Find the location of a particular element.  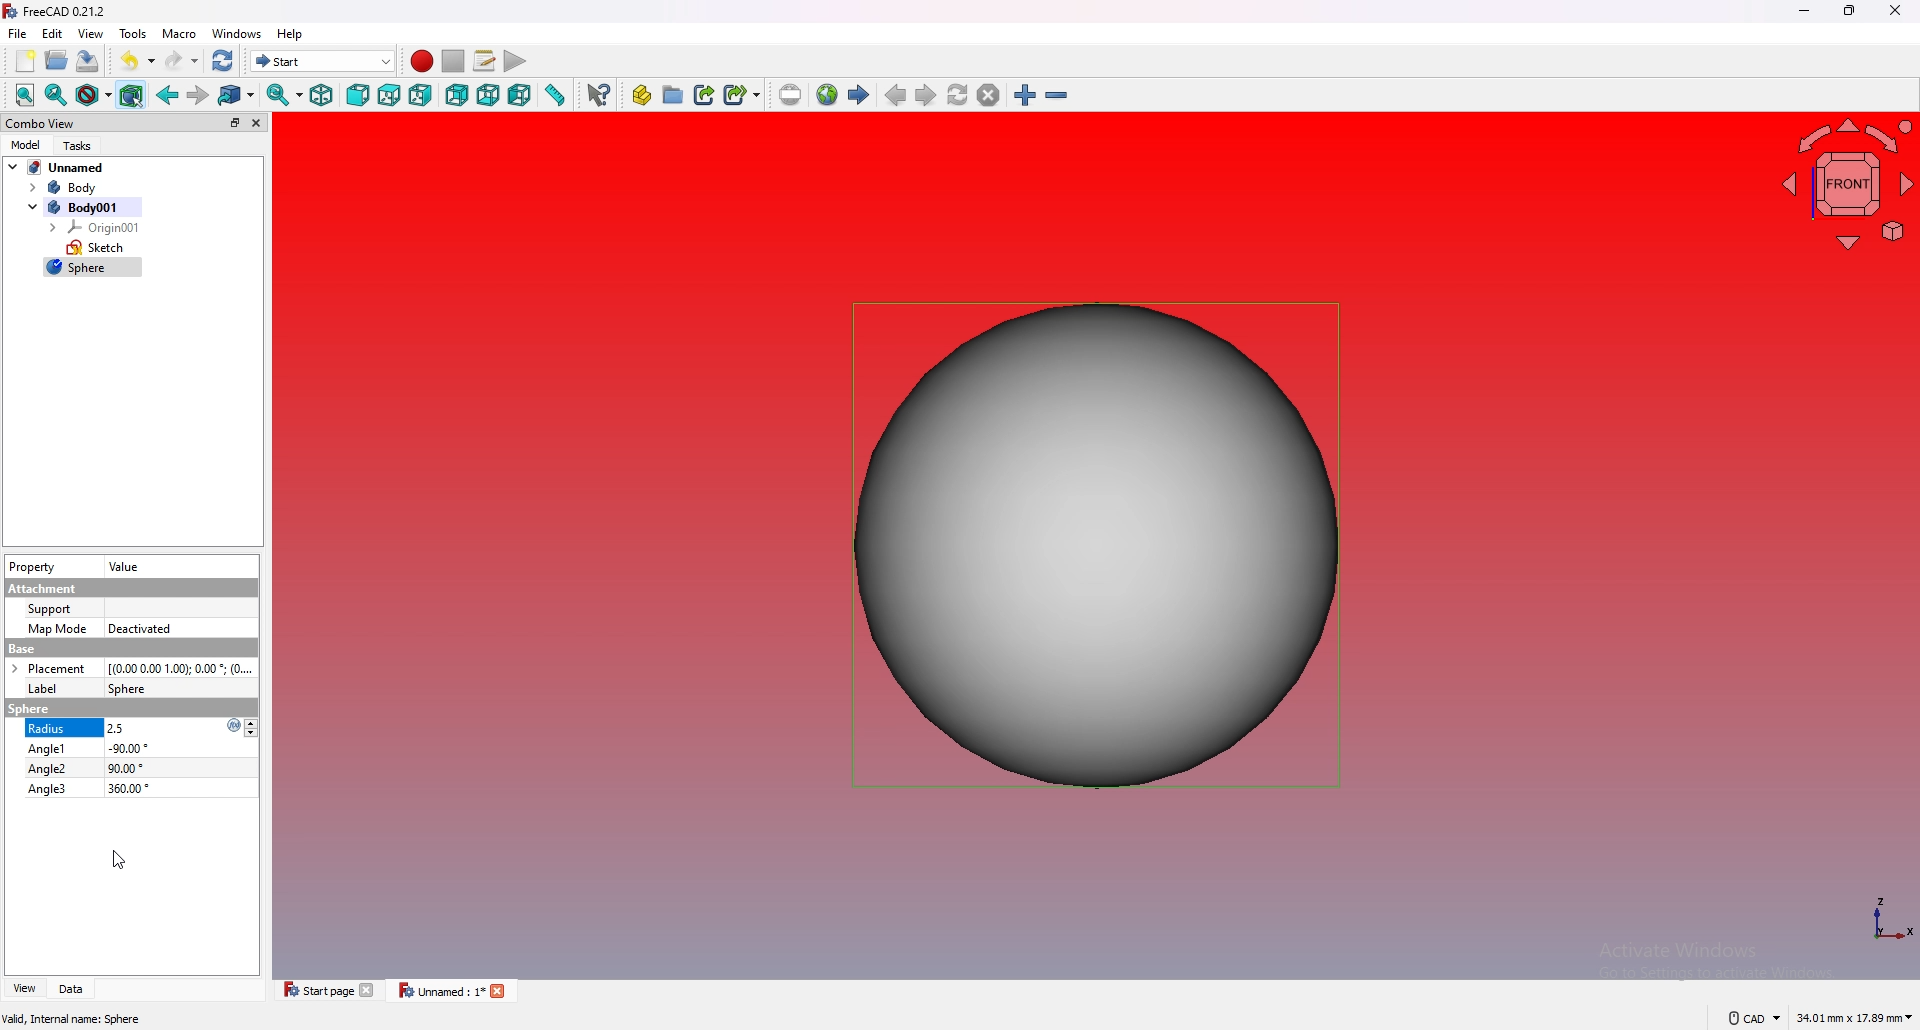

windows is located at coordinates (238, 34).